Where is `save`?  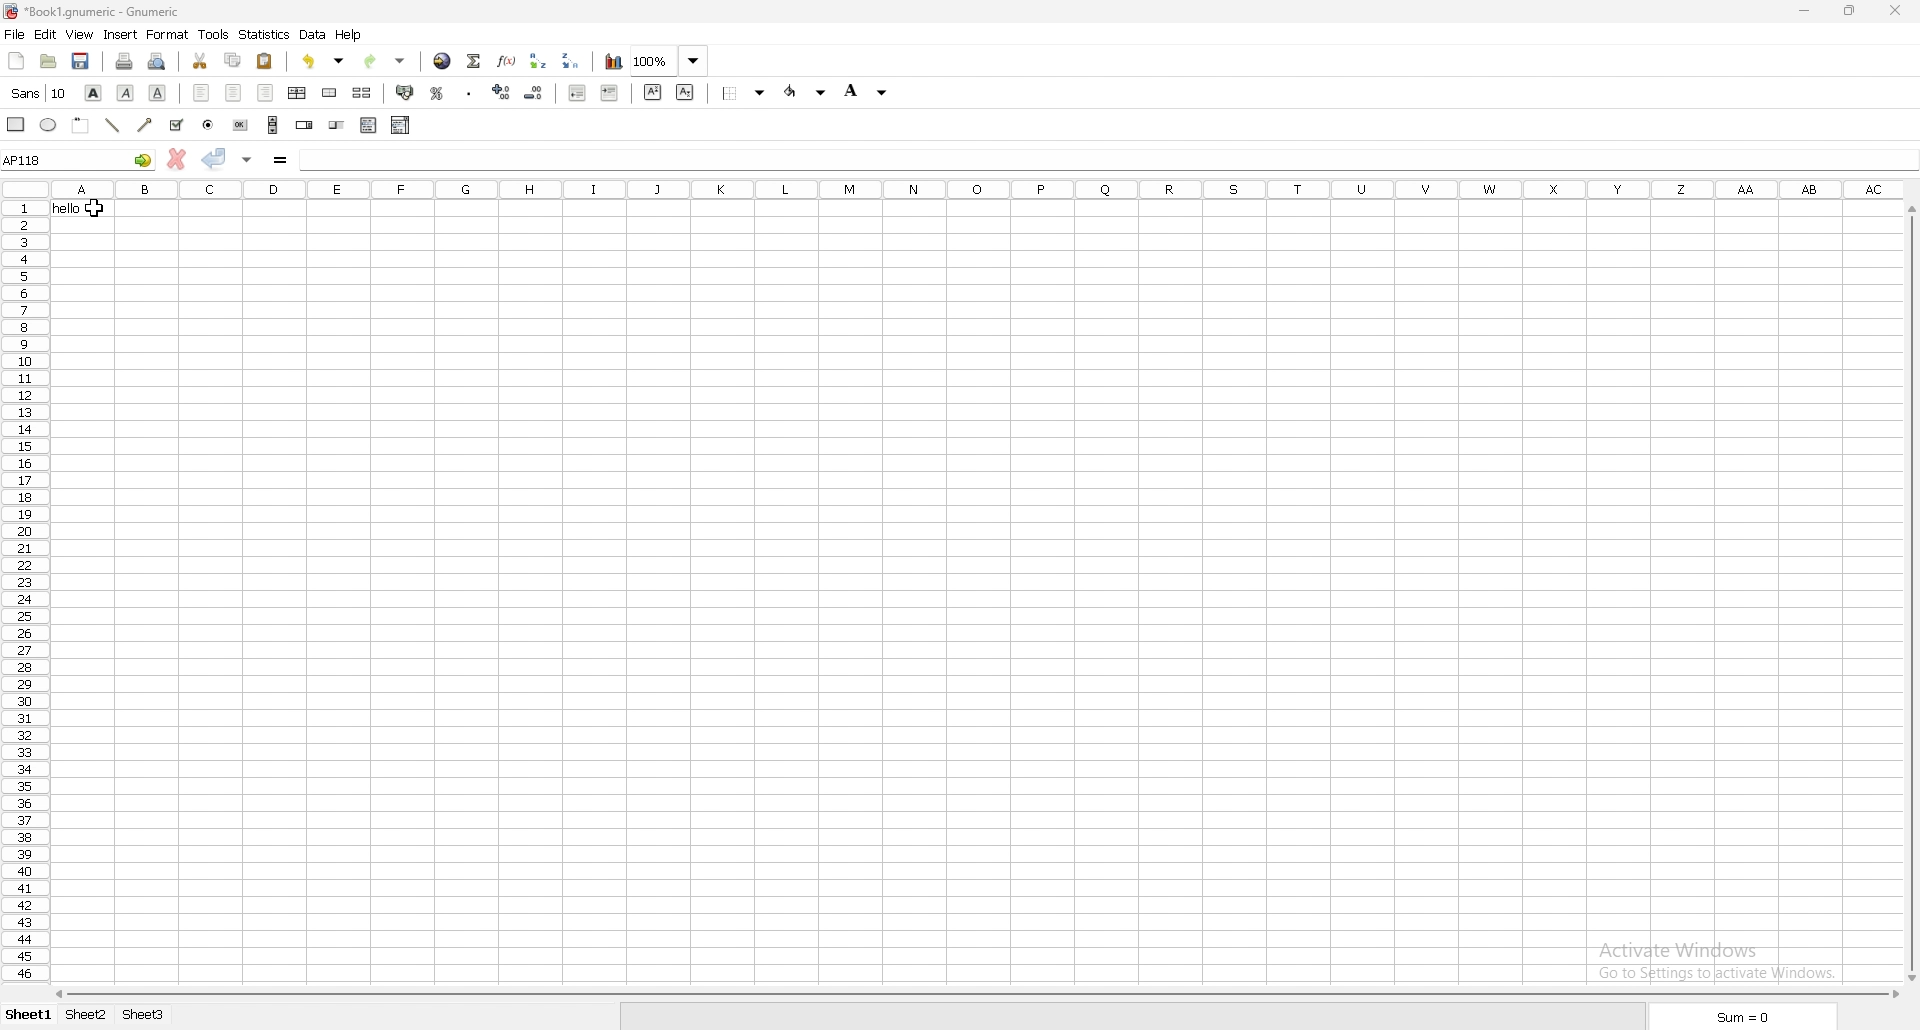 save is located at coordinates (81, 61).